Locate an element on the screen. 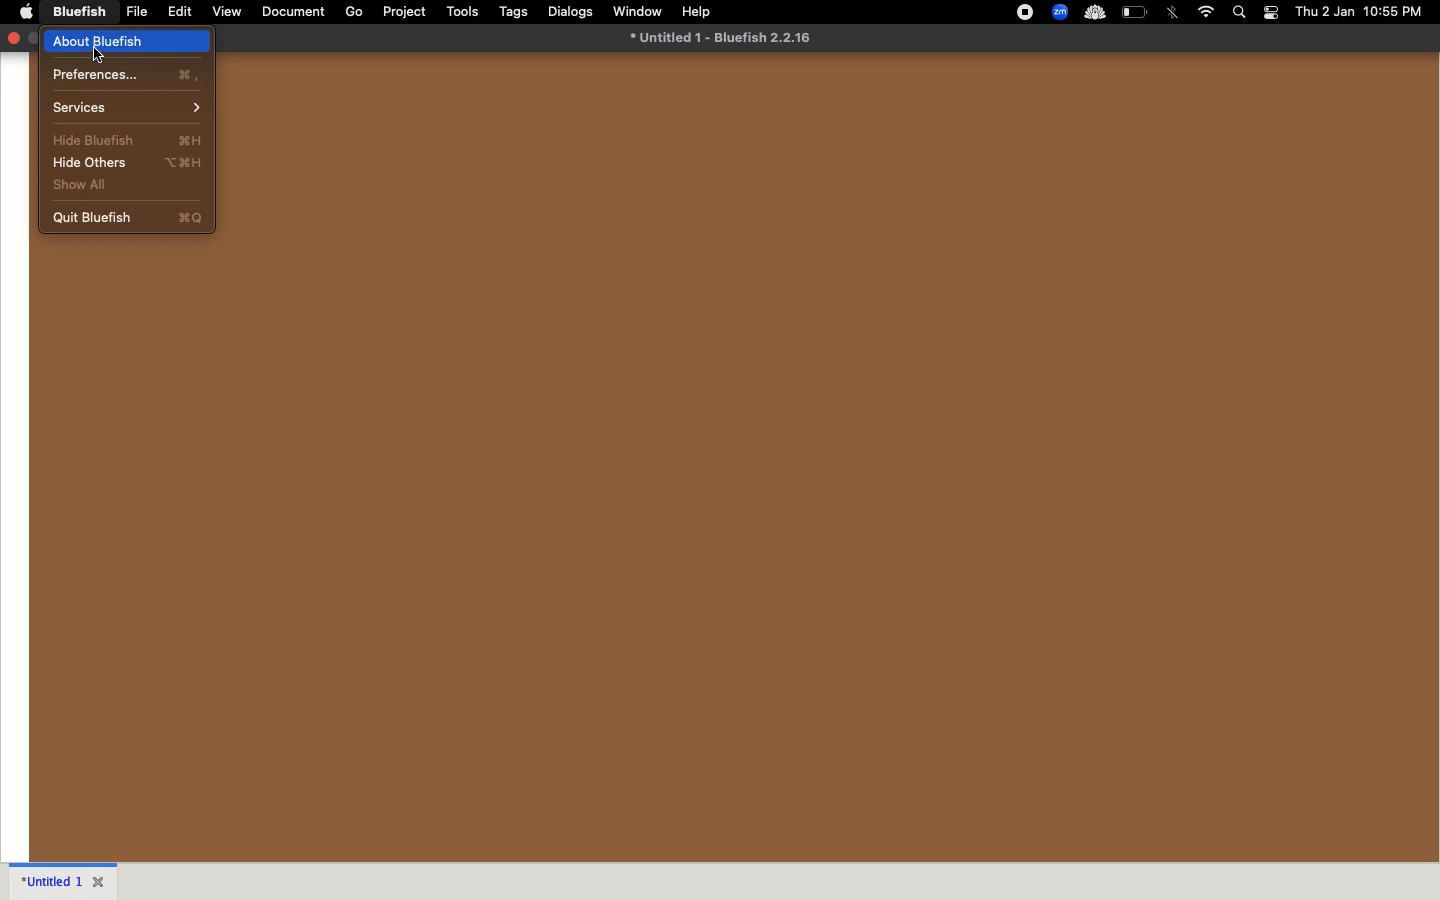 This screenshot has width=1440, height=900. close is located at coordinates (13, 37).